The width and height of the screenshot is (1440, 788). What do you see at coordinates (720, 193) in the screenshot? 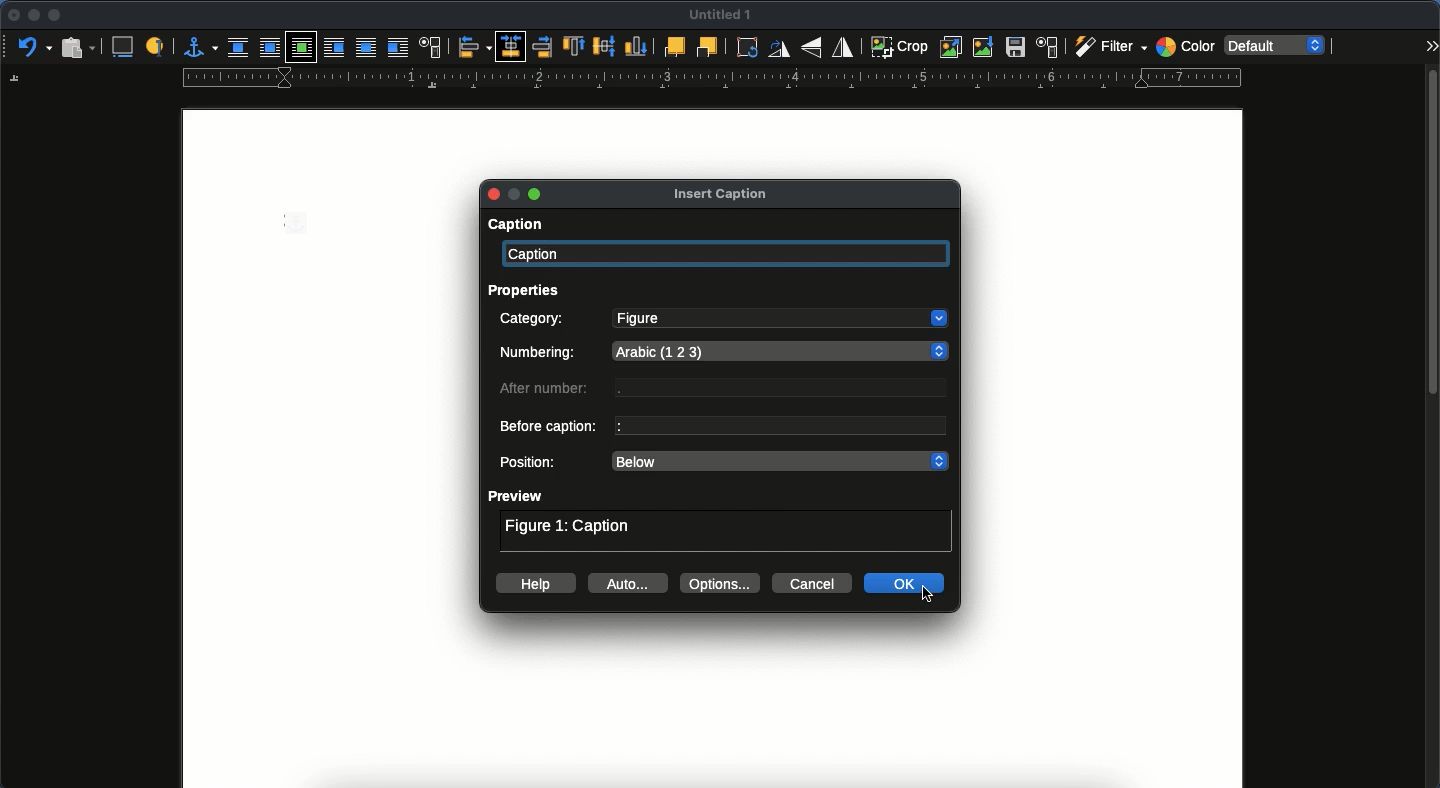
I see `insert caption` at bounding box center [720, 193].